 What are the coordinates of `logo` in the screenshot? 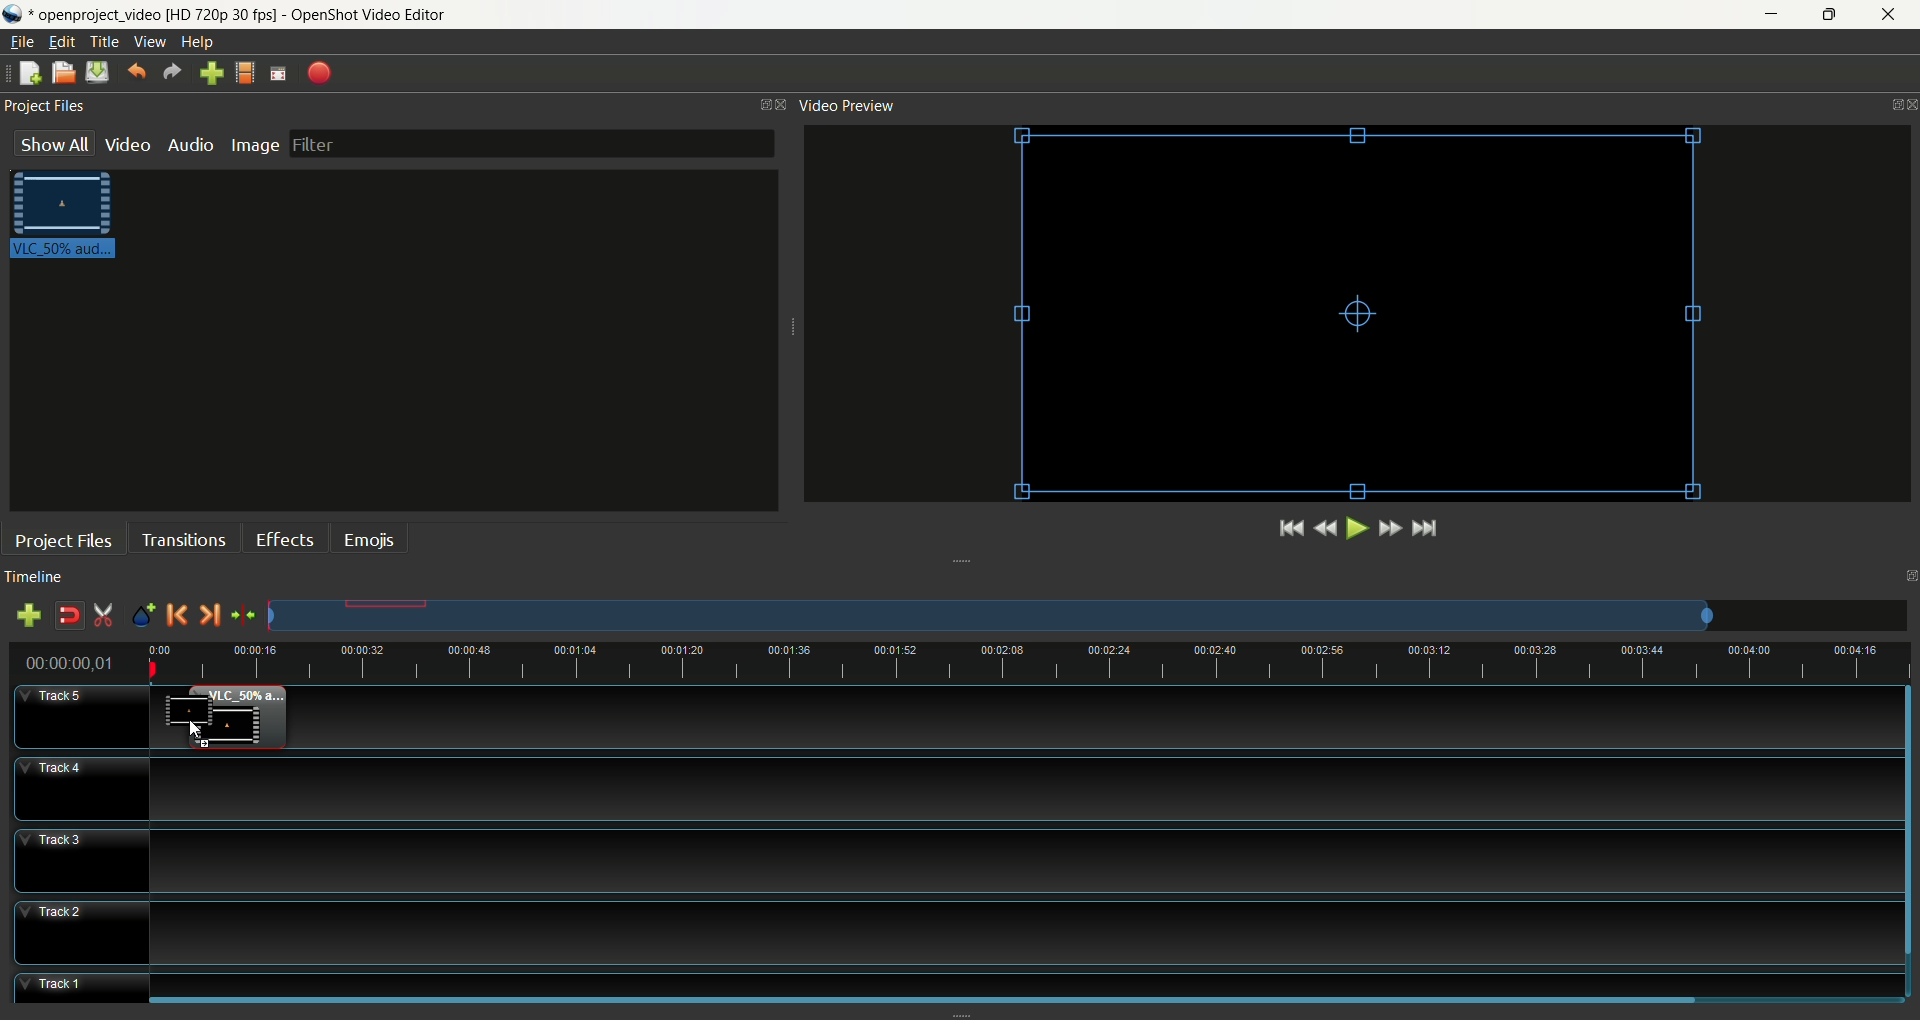 It's located at (17, 17).